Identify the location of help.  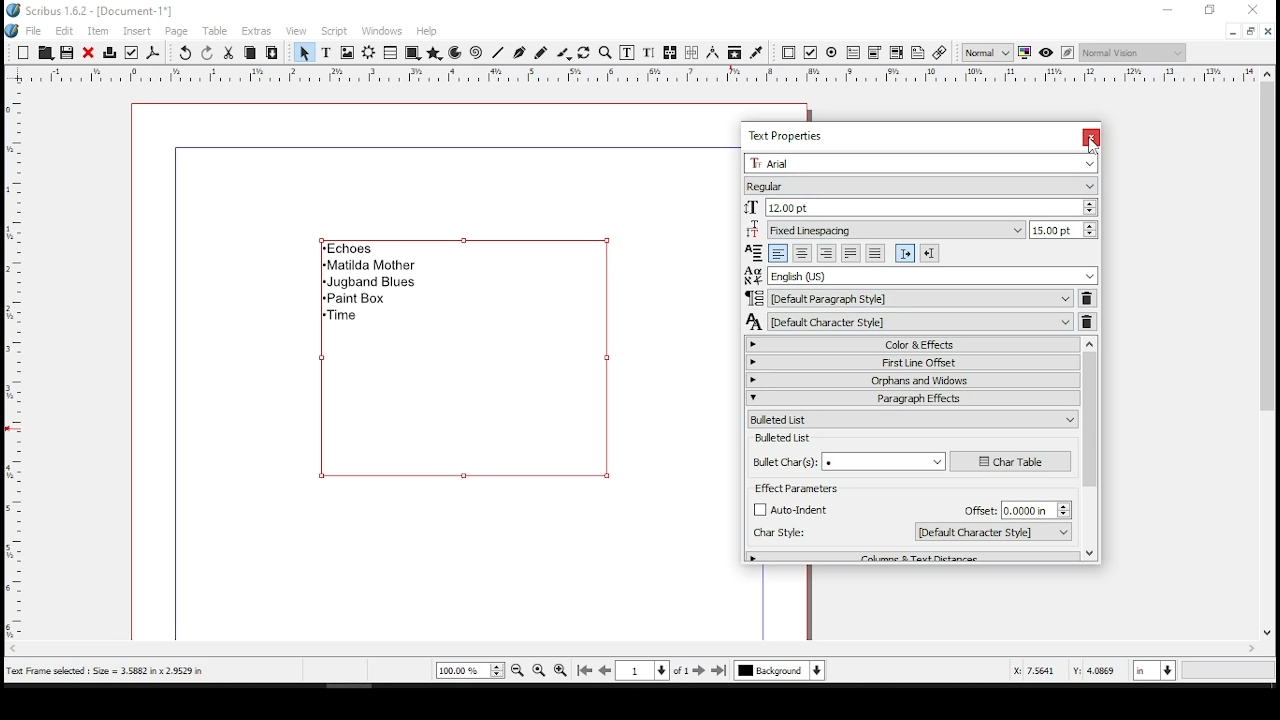
(426, 31).